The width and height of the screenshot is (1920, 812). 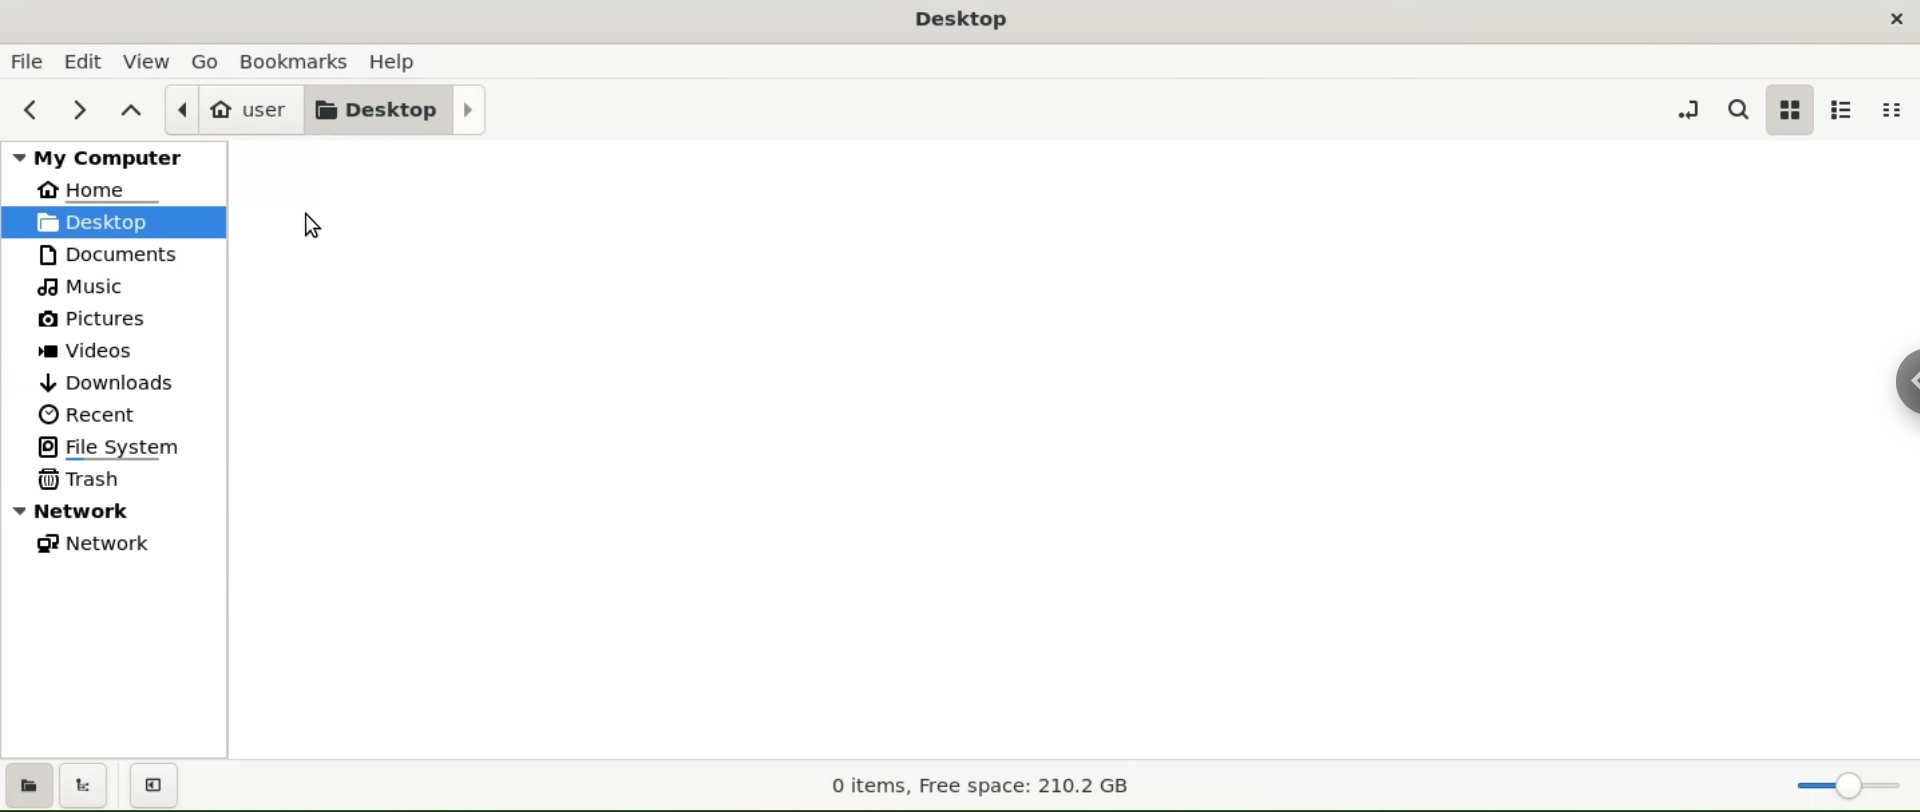 I want to click on sidebar, so click(x=1905, y=379).